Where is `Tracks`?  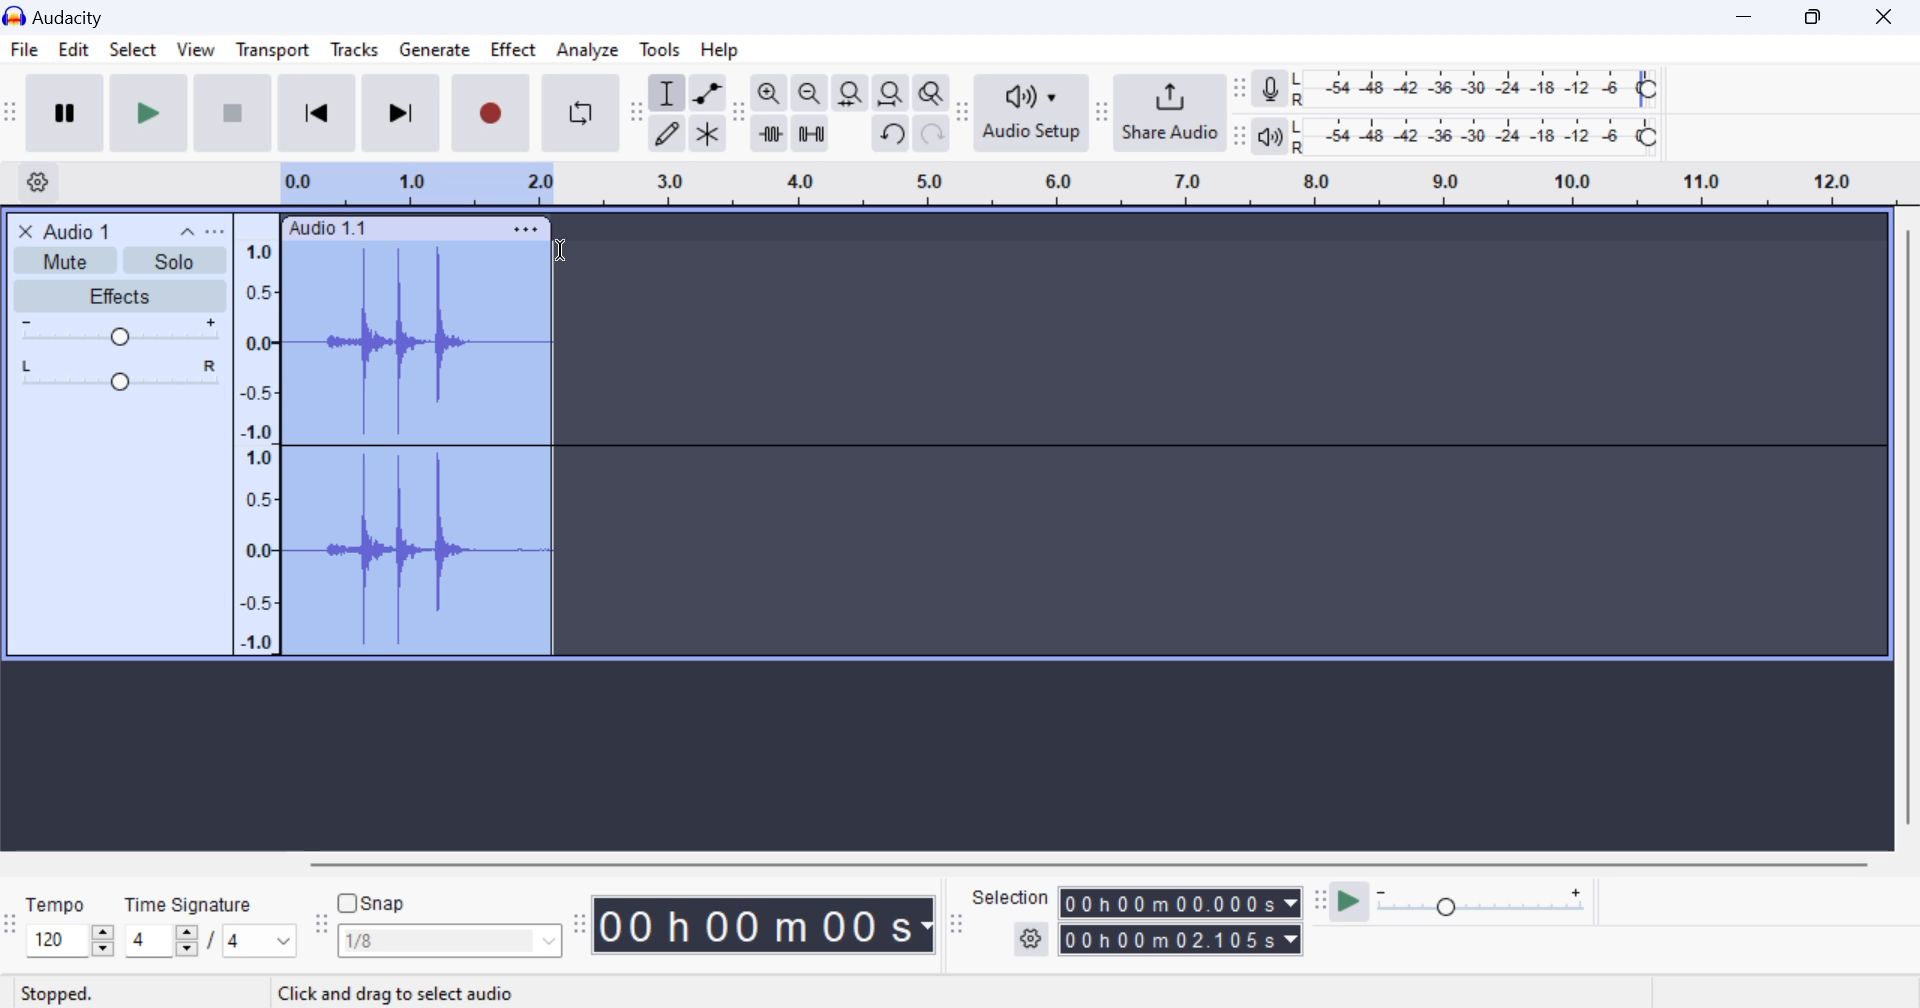 Tracks is located at coordinates (355, 54).